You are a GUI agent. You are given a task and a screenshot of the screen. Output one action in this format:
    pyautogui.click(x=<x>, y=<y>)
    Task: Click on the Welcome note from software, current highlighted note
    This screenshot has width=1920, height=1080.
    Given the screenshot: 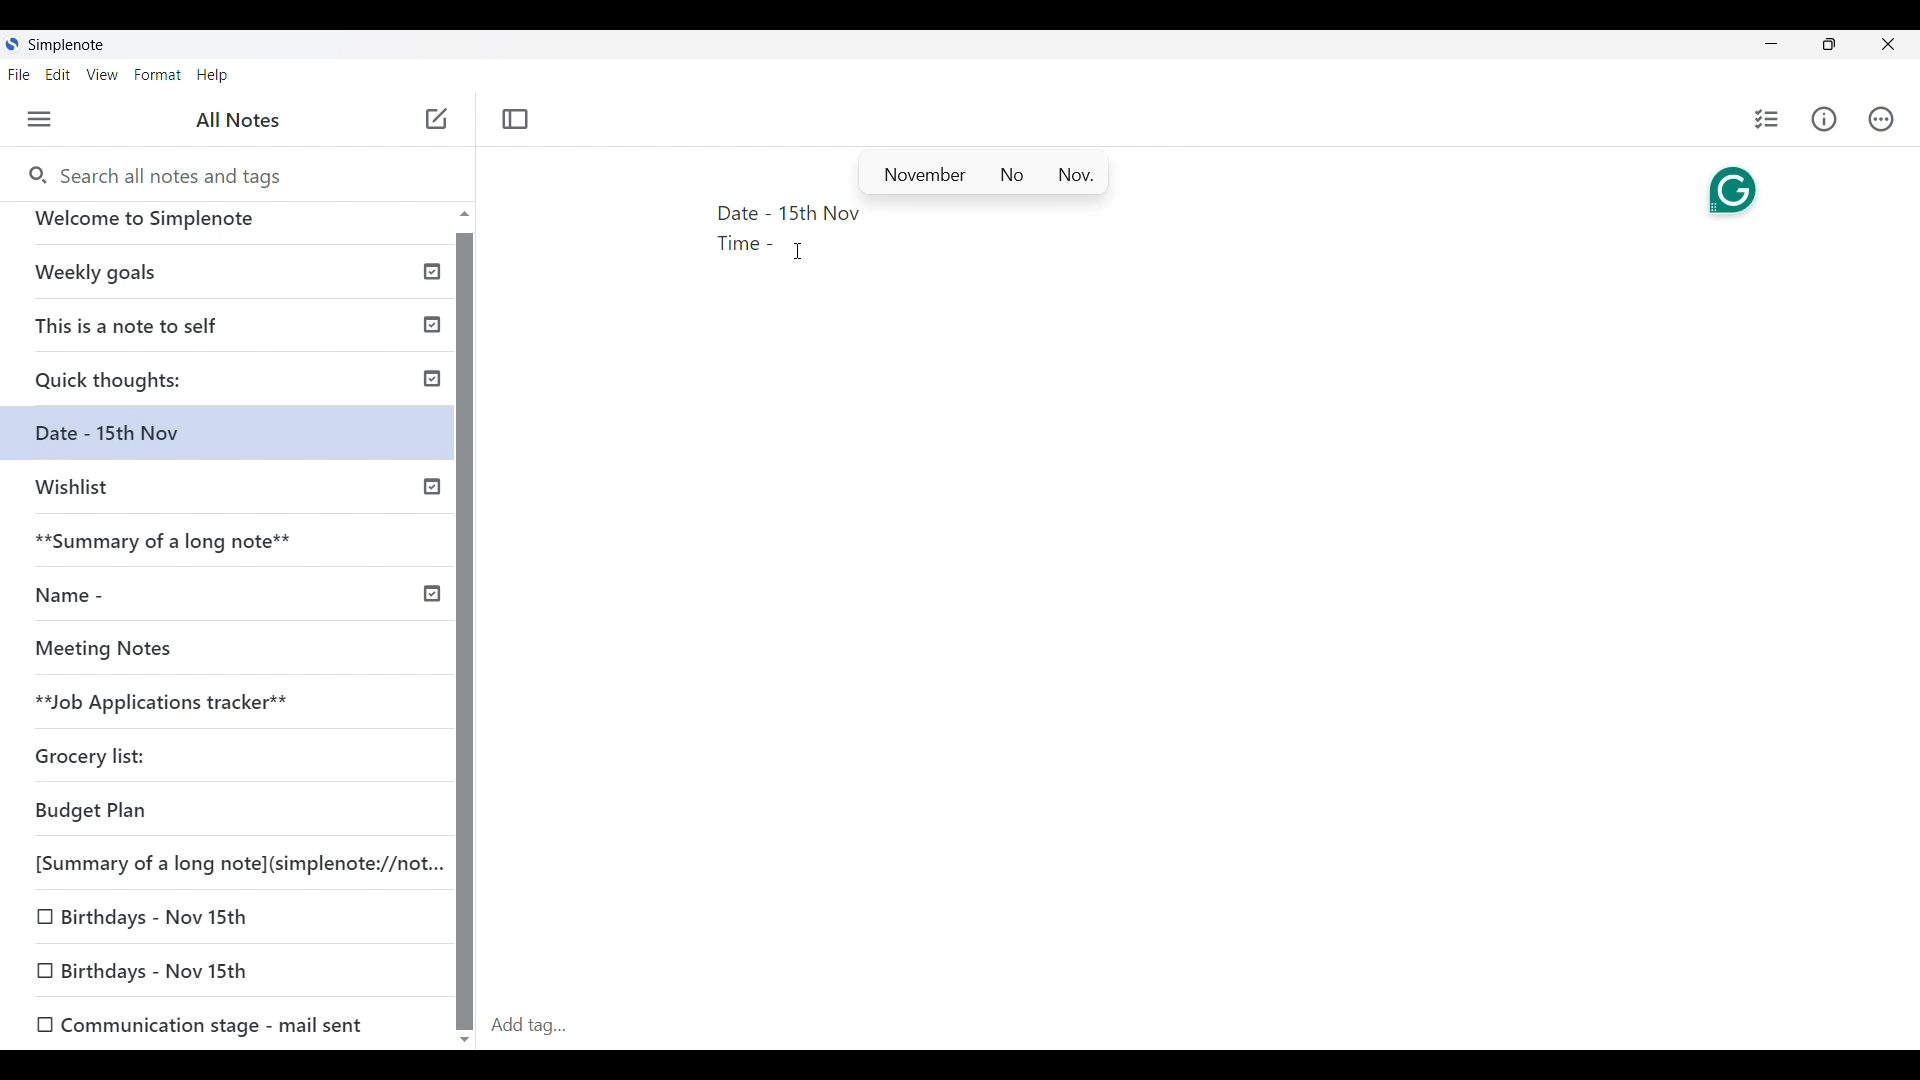 What is the action you would take?
    pyautogui.click(x=228, y=227)
    